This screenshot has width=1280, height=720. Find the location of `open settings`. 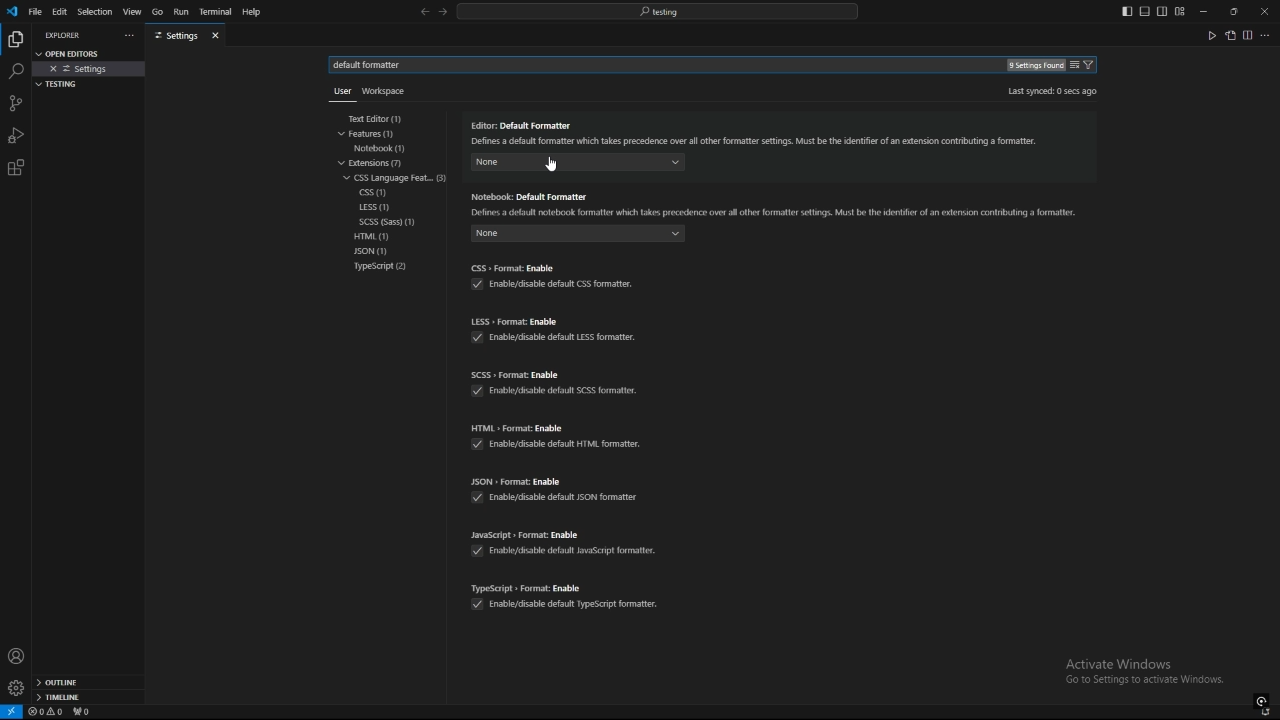

open settings is located at coordinates (1230, 35).